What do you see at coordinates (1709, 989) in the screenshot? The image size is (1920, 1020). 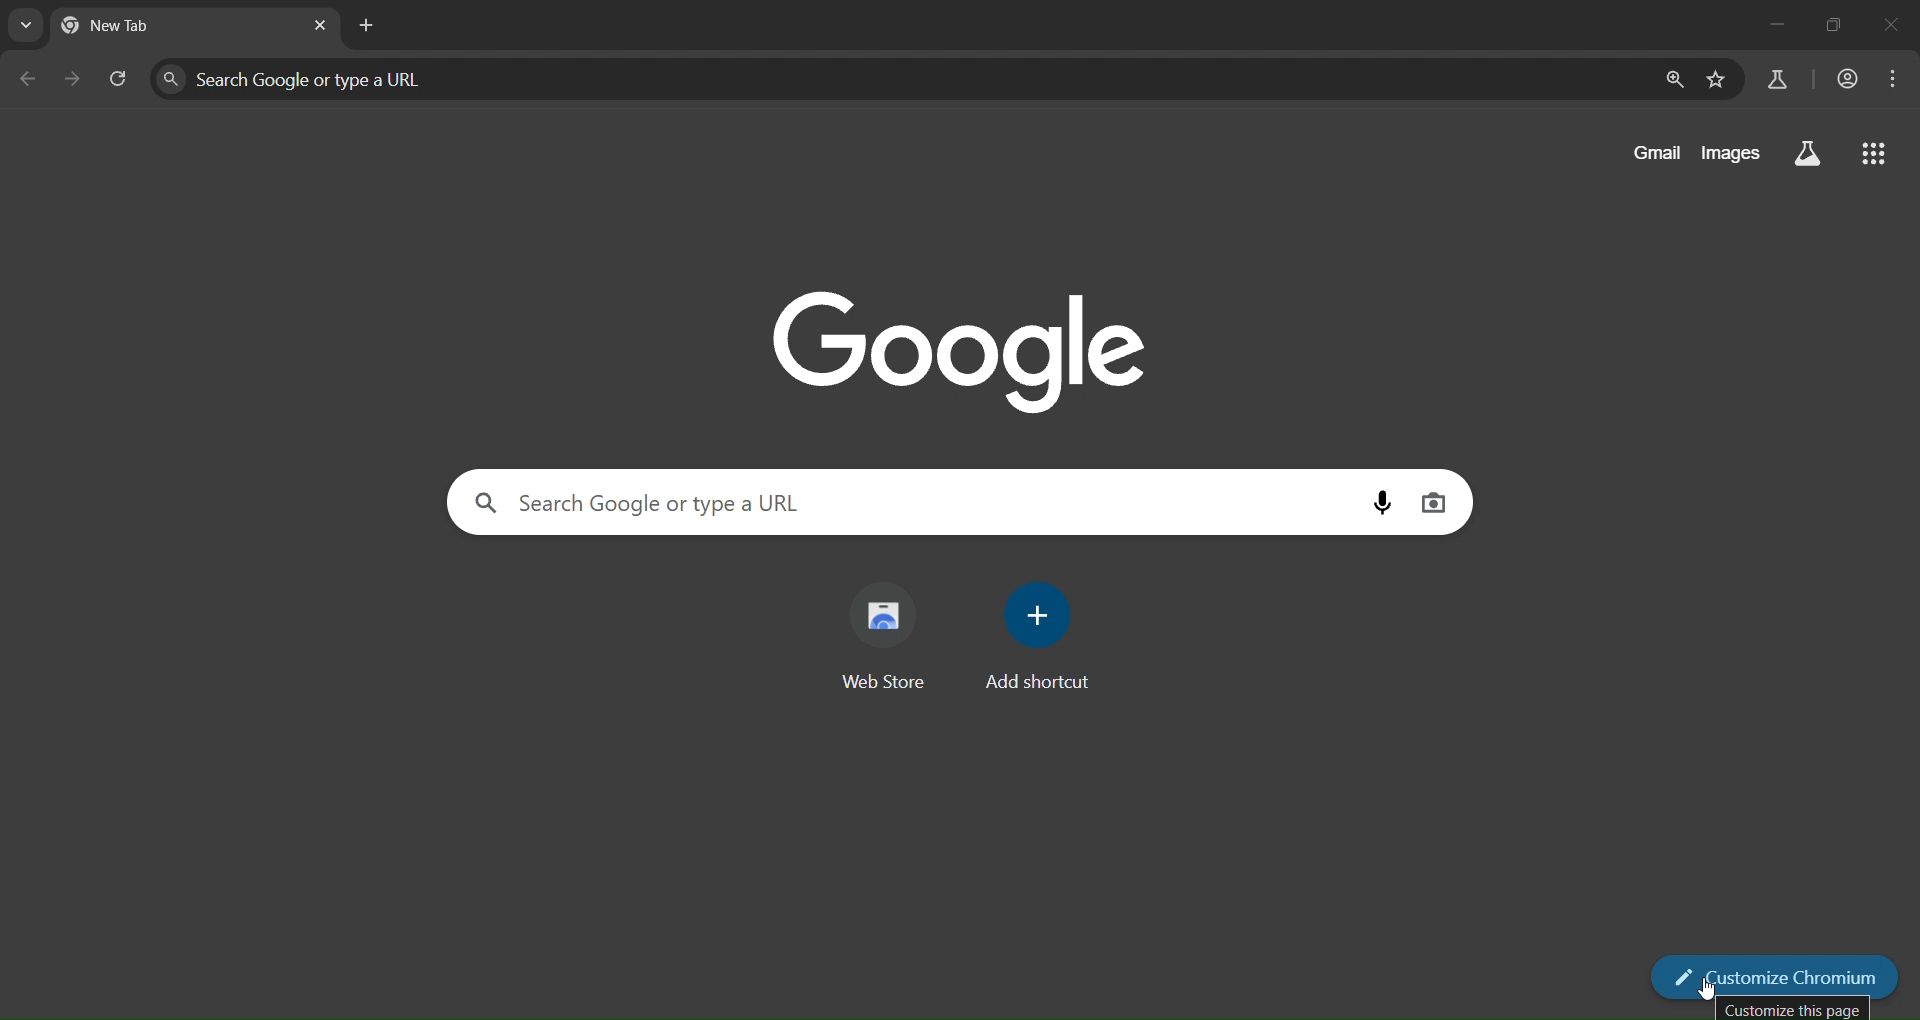 I see `Cursor` at bounding box center [1709, 989].